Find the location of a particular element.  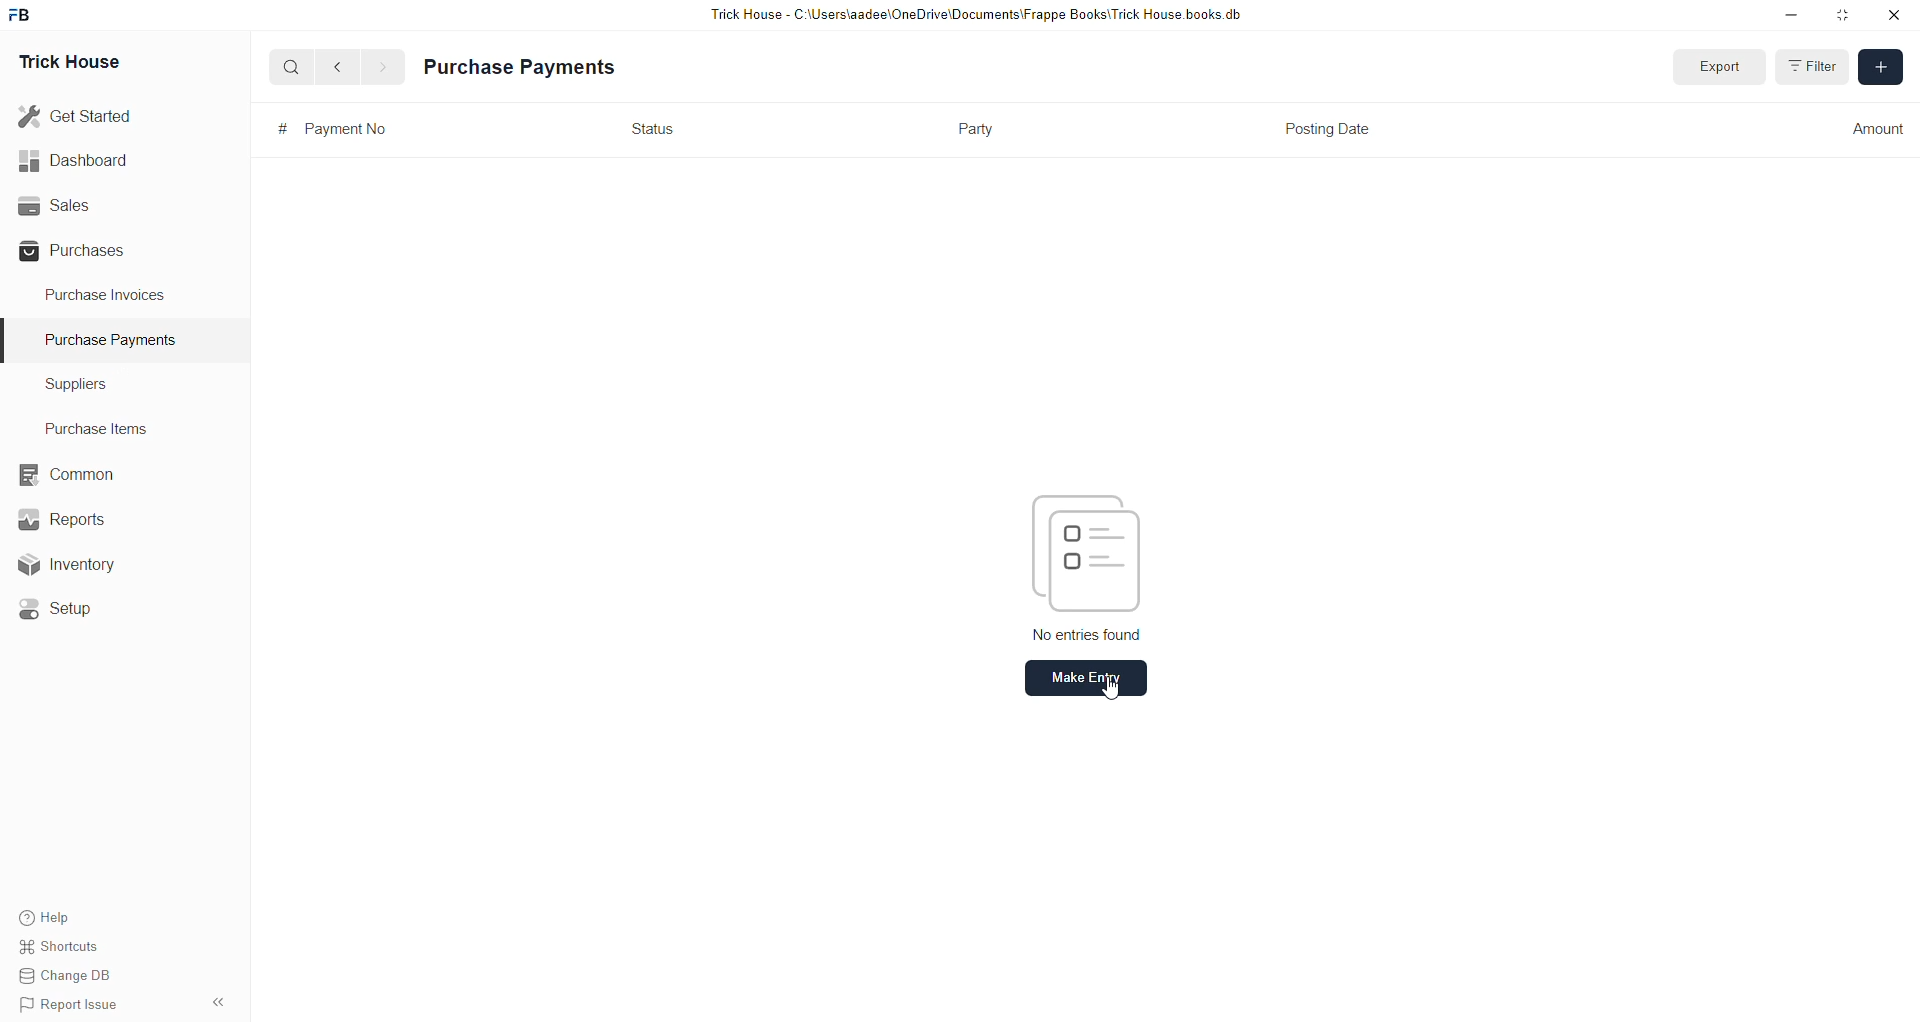

Amount is located at coordinates (1886, 130).